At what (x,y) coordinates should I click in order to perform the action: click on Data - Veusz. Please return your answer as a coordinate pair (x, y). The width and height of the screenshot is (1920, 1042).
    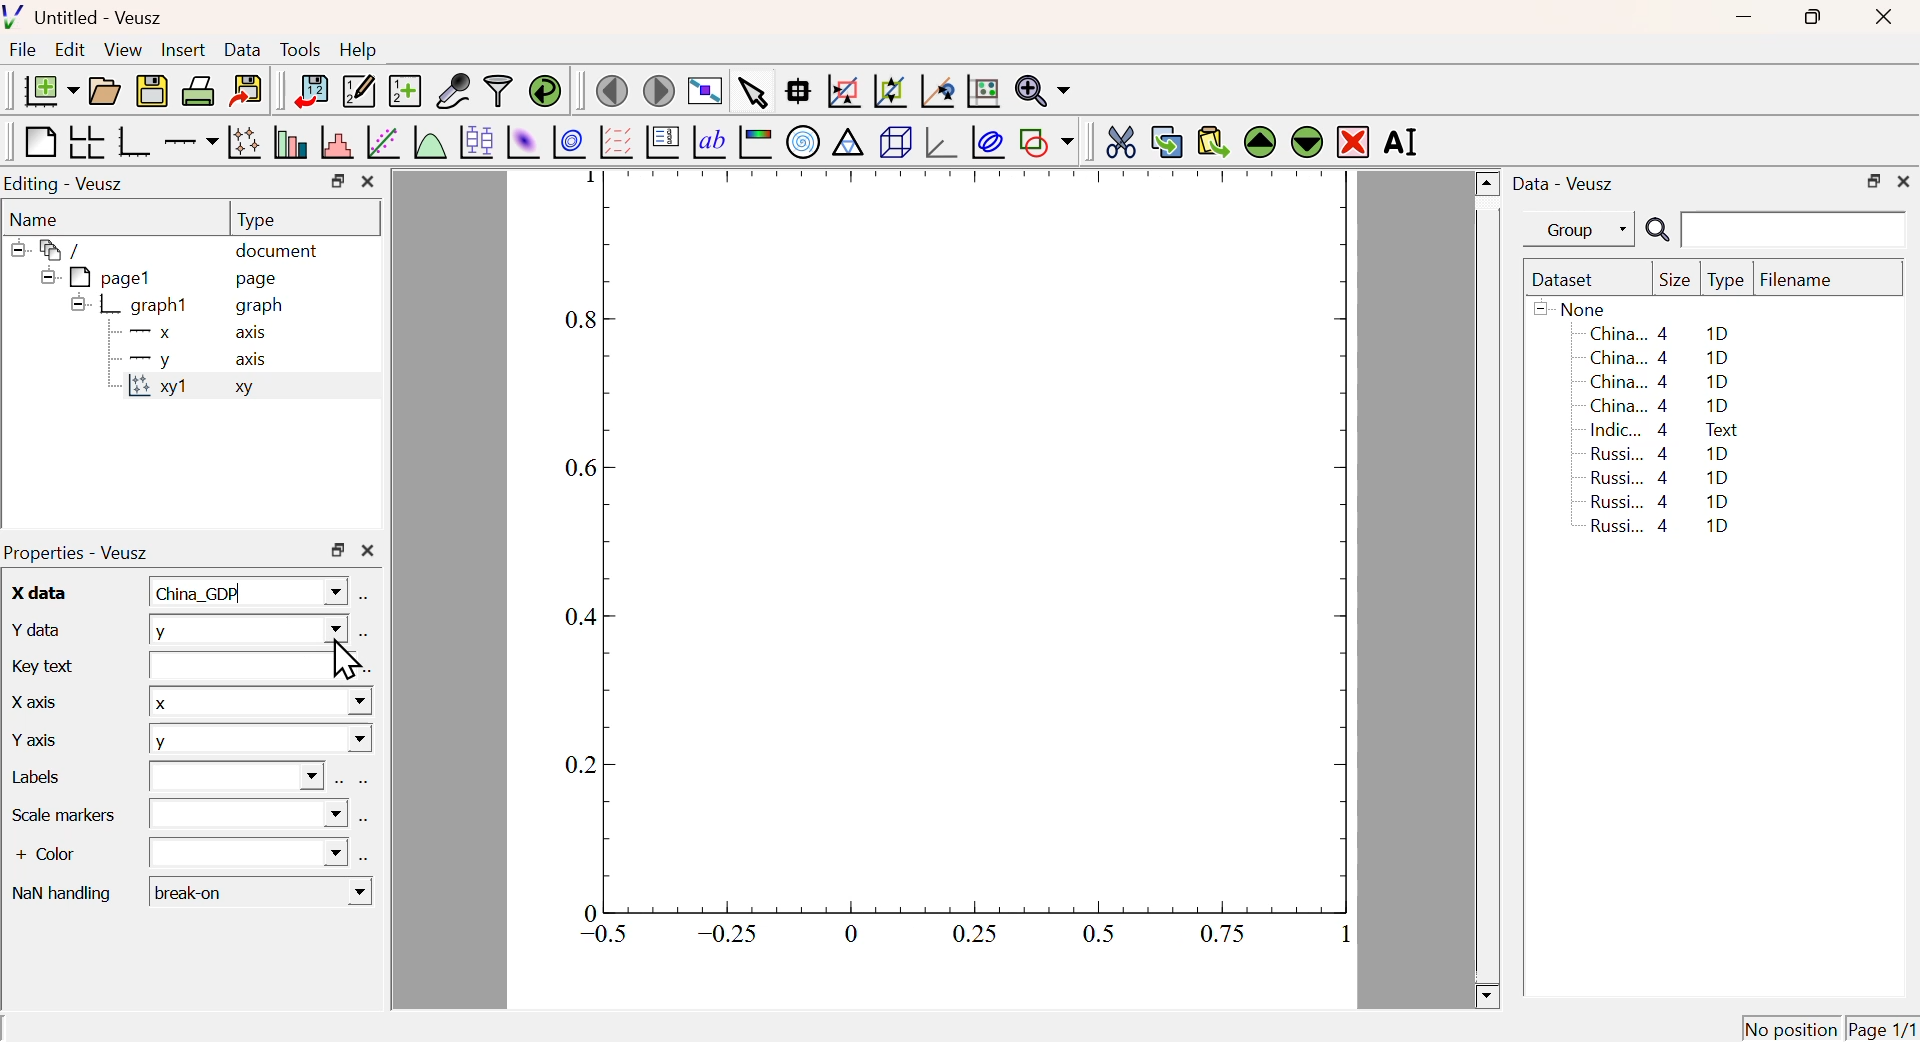
    Looking at the image, I should click on (1567, 185).